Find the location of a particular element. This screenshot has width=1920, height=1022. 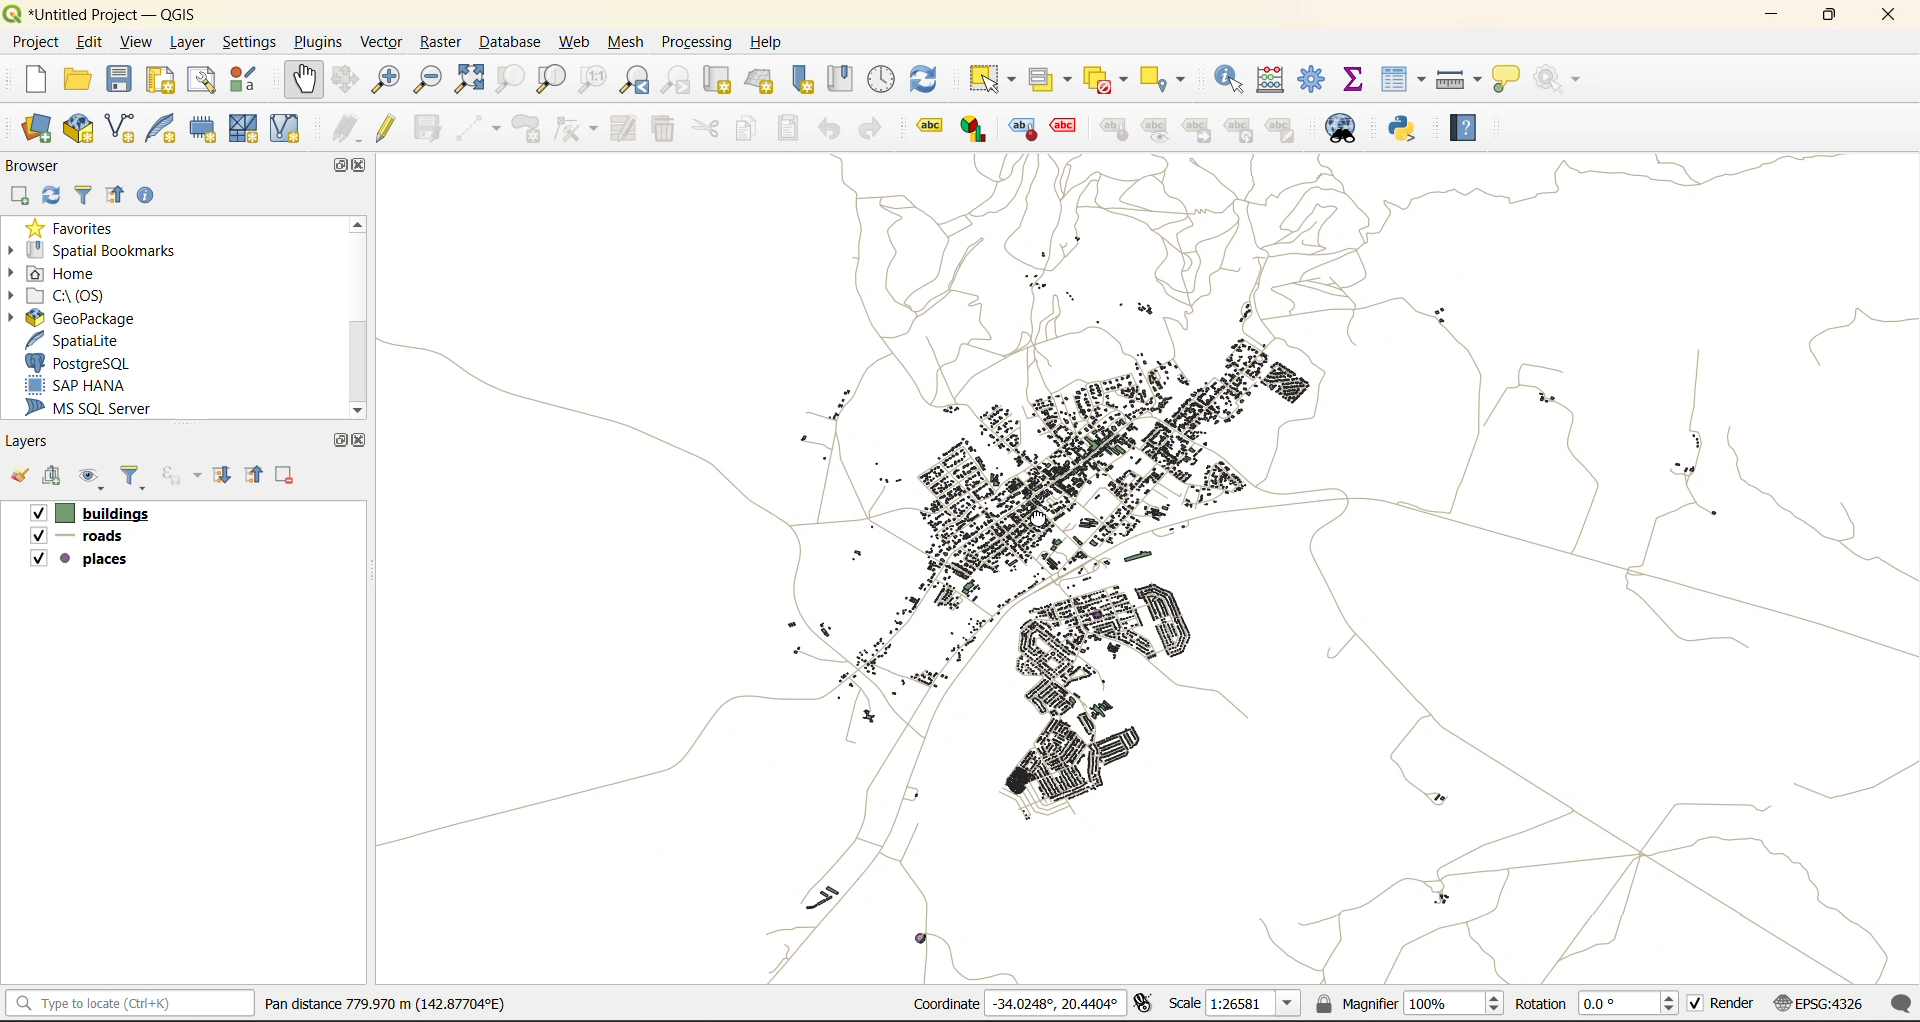

browser is located at coordinates (36, 163).